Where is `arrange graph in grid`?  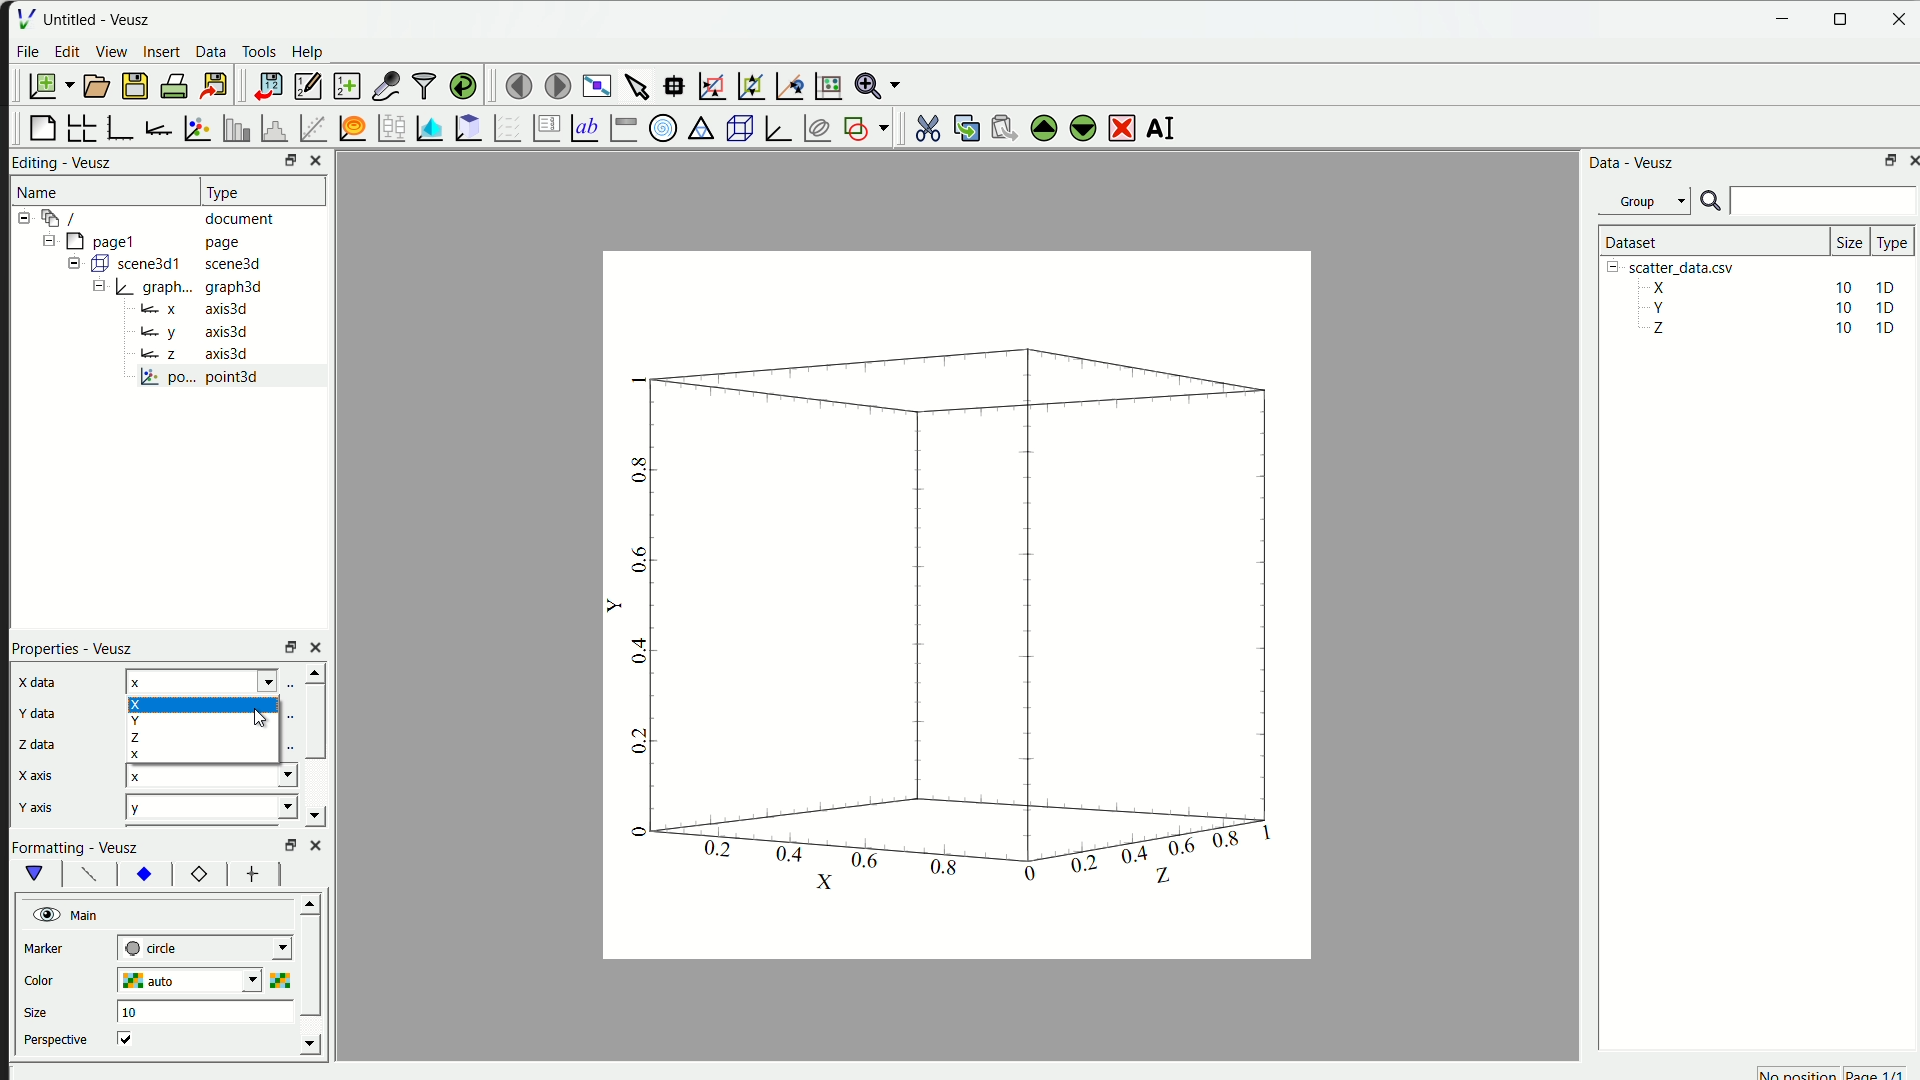 arrange graph in grid is located at coordinates (80, 126).